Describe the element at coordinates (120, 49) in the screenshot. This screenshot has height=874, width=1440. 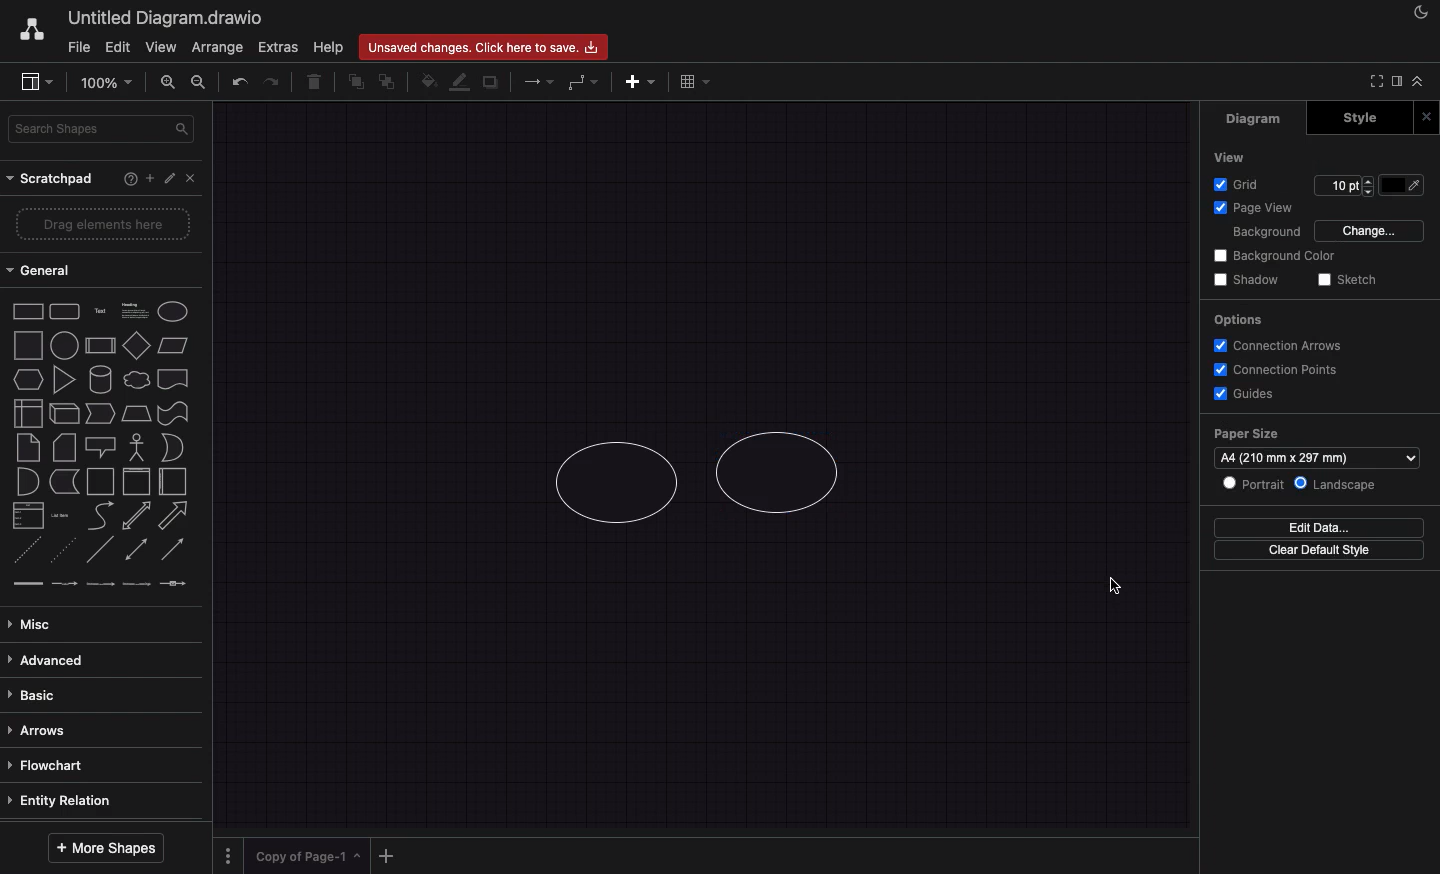
I see `edit` at that location.